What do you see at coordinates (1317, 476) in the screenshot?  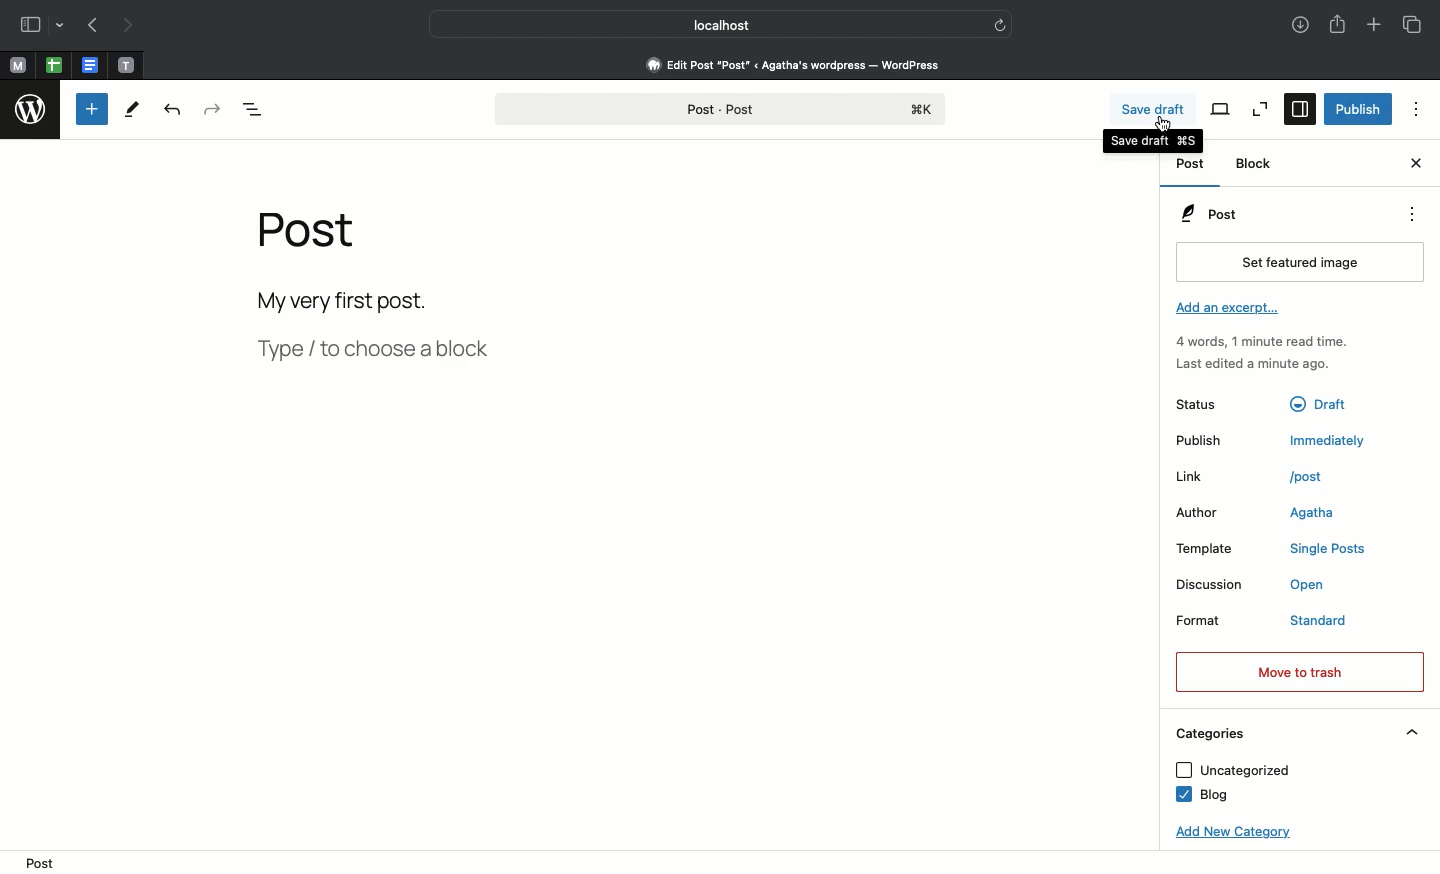 I see `/post` at bounding box center [1317, 476].